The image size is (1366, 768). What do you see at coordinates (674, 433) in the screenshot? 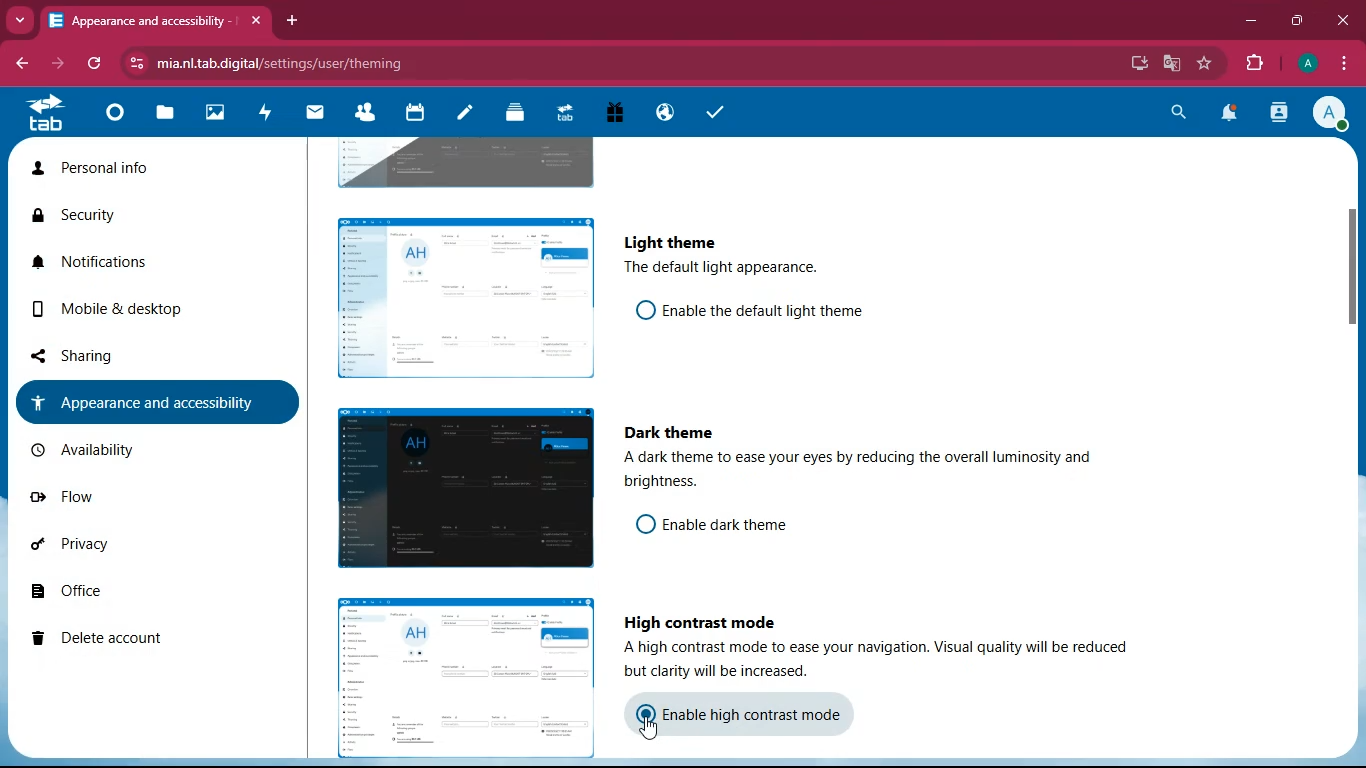
I see `dark theme` at bounding box center [674, 433].